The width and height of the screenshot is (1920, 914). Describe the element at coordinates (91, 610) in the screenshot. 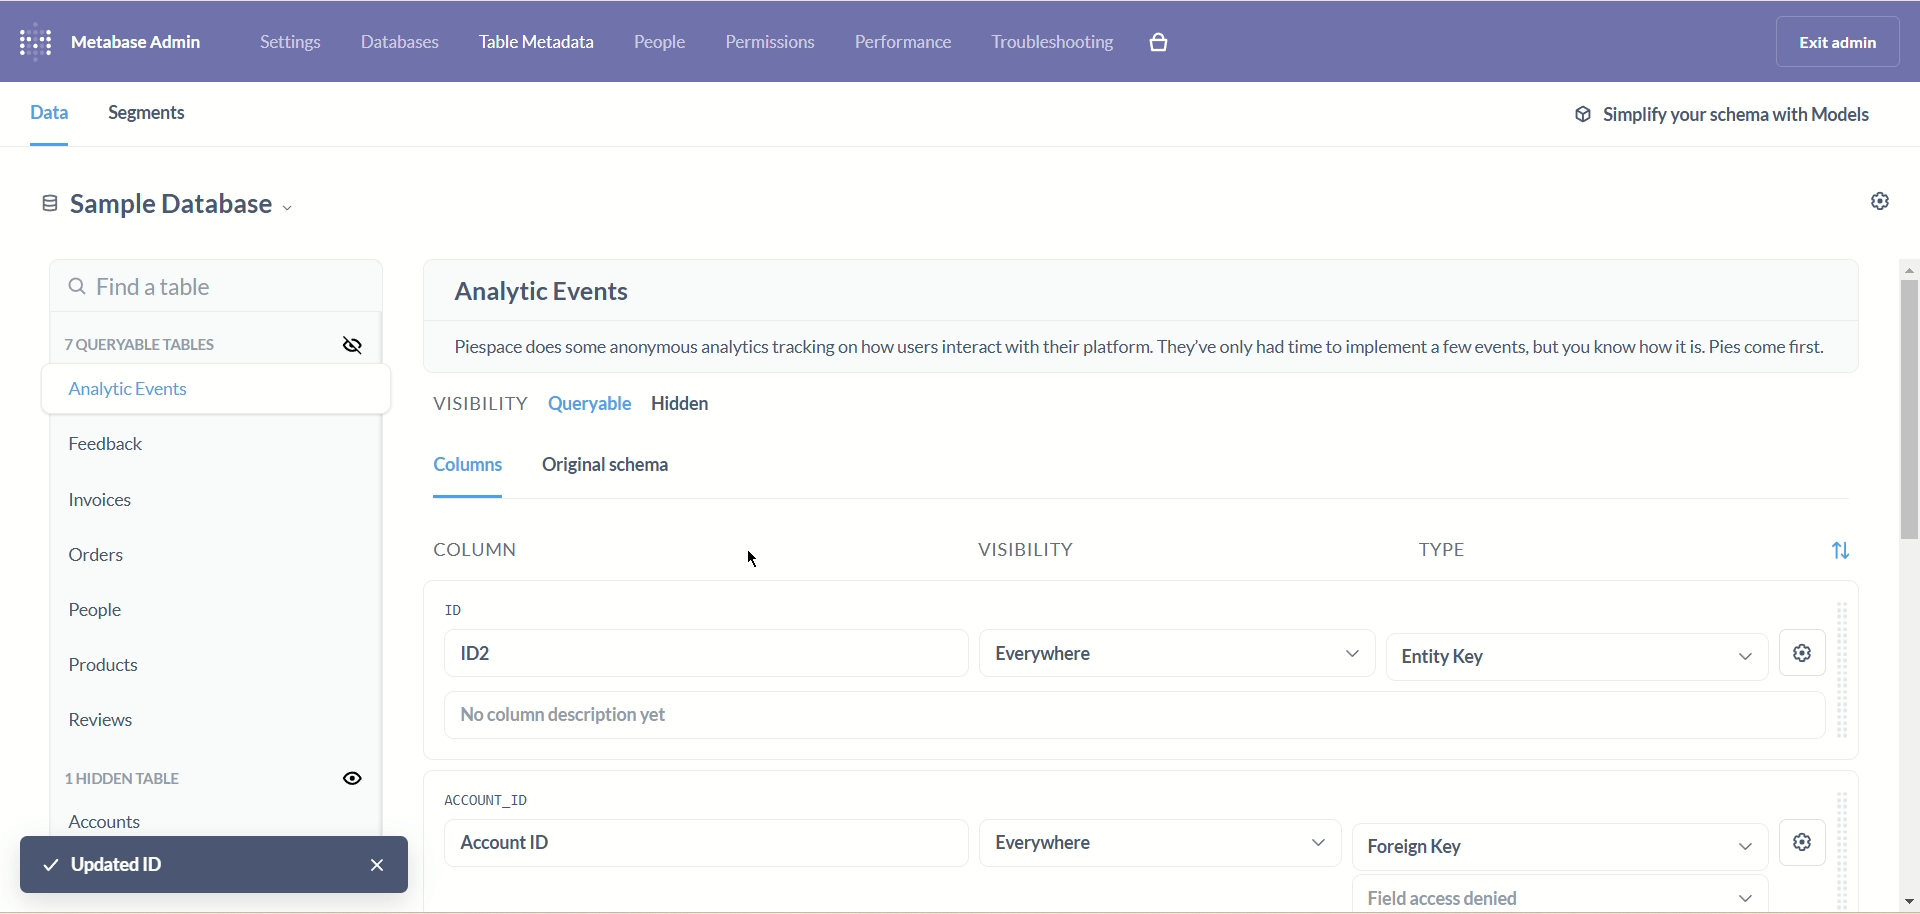

I see `People` at that location.